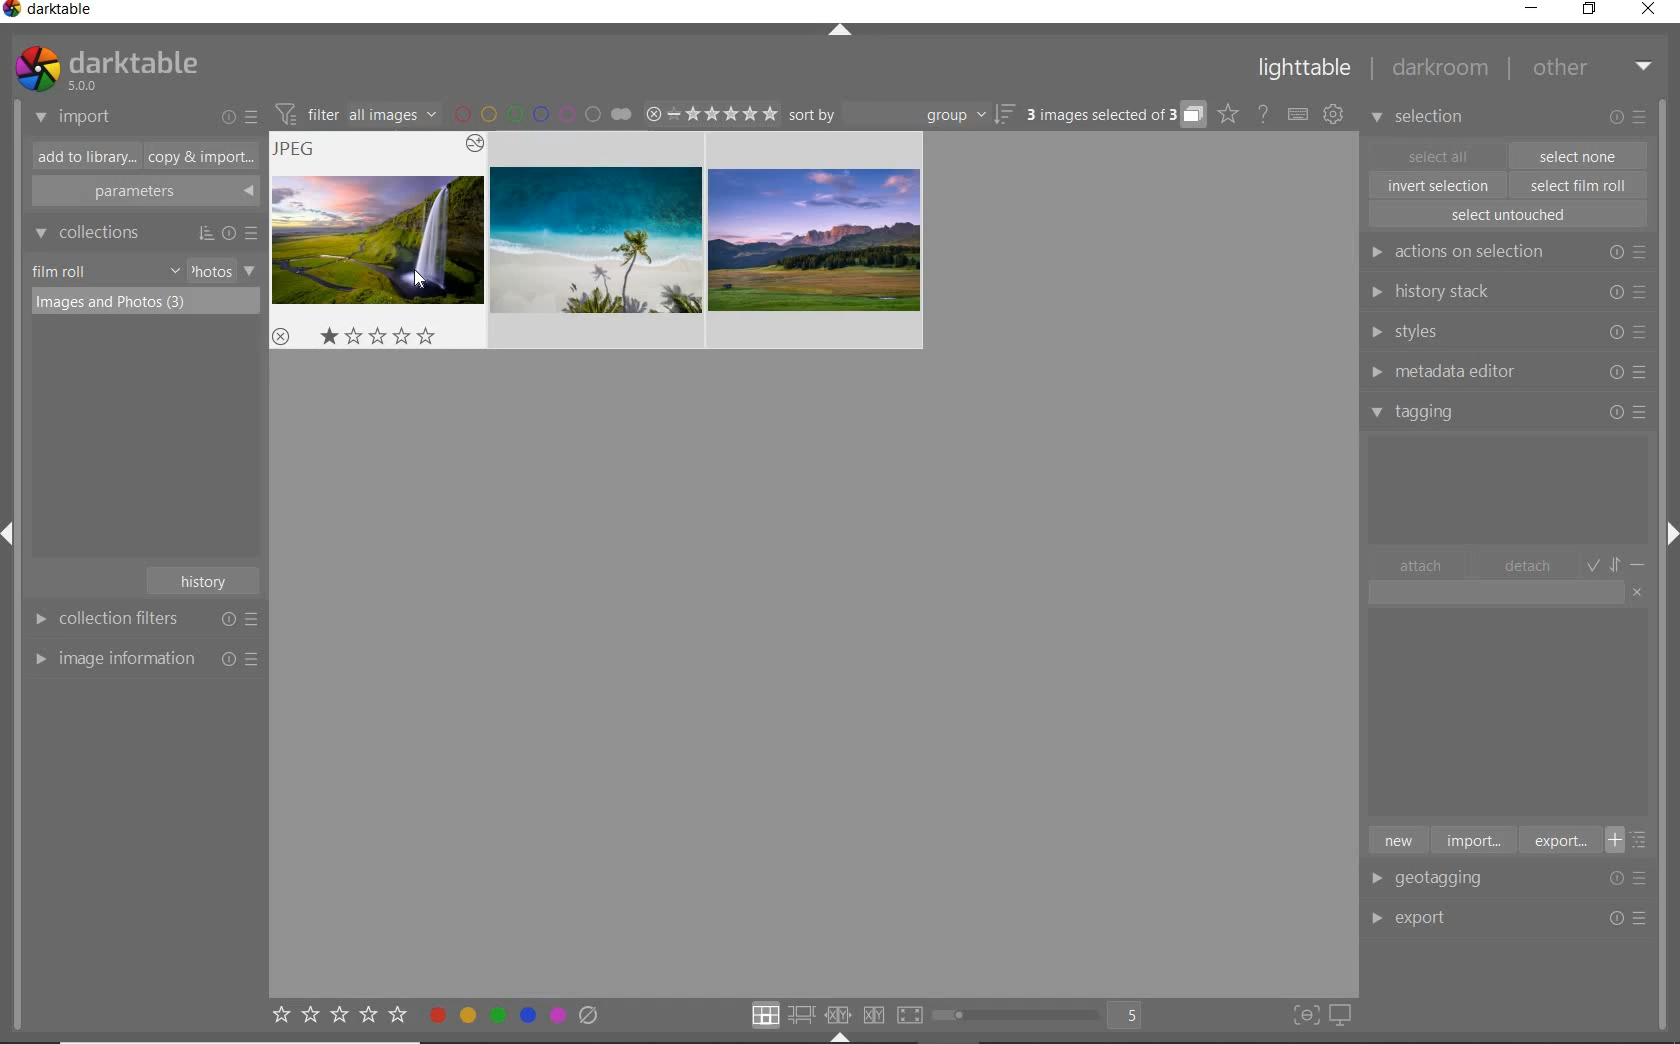  I want to click on toggle list, so click(1633, 840).